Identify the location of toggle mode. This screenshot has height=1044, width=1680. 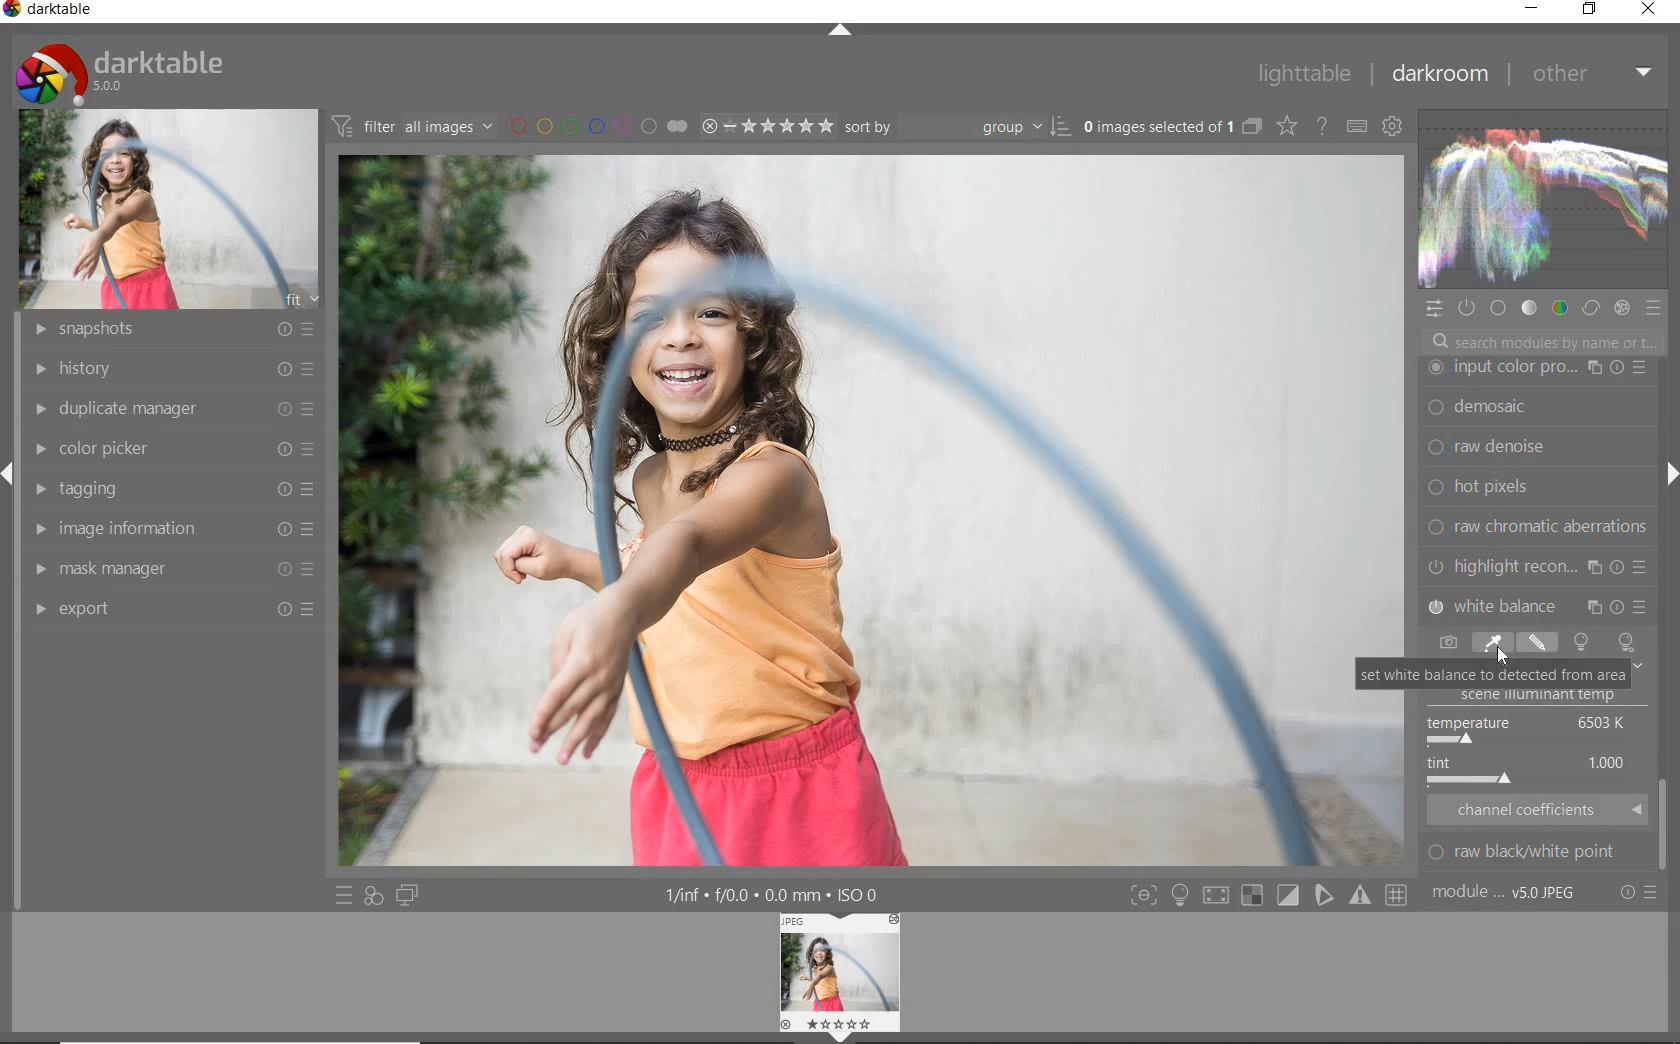
(1142, 895).